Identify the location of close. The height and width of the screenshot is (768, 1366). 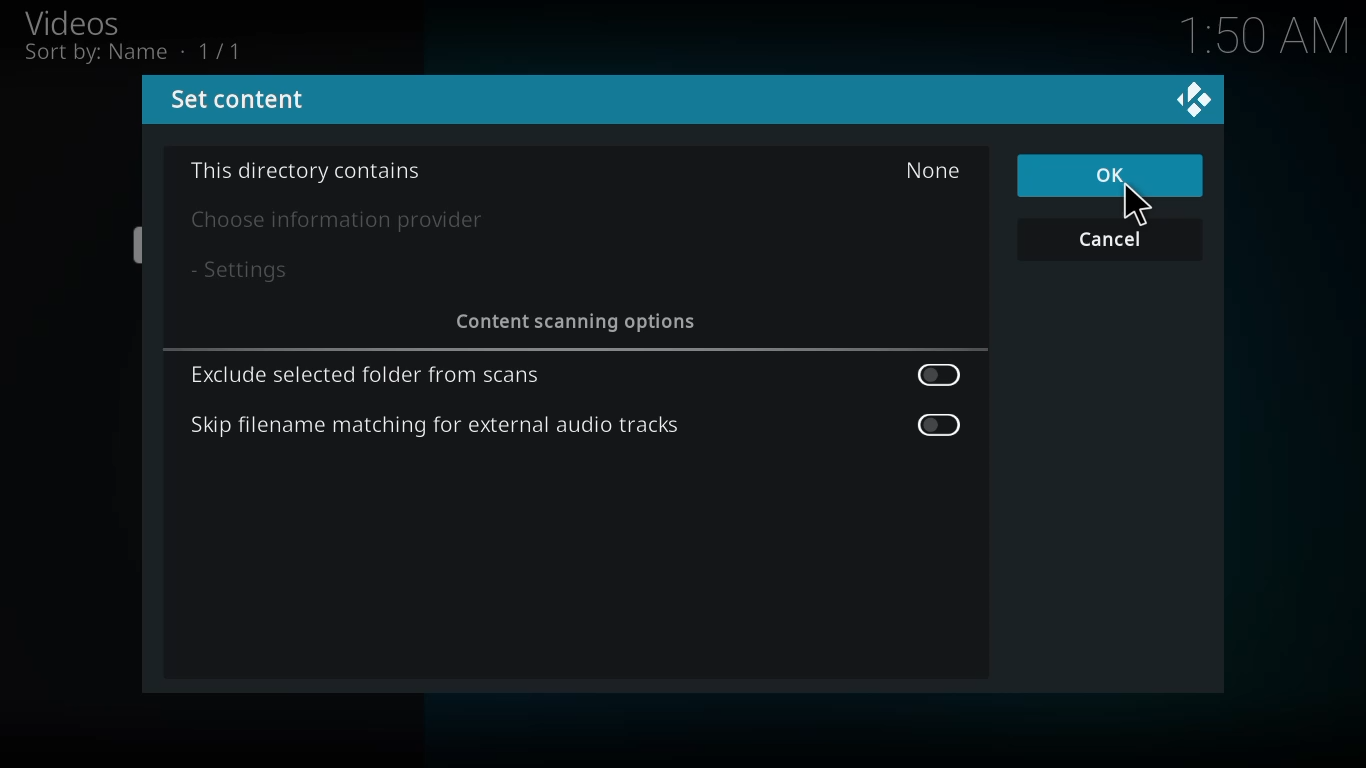
(1198, 100).